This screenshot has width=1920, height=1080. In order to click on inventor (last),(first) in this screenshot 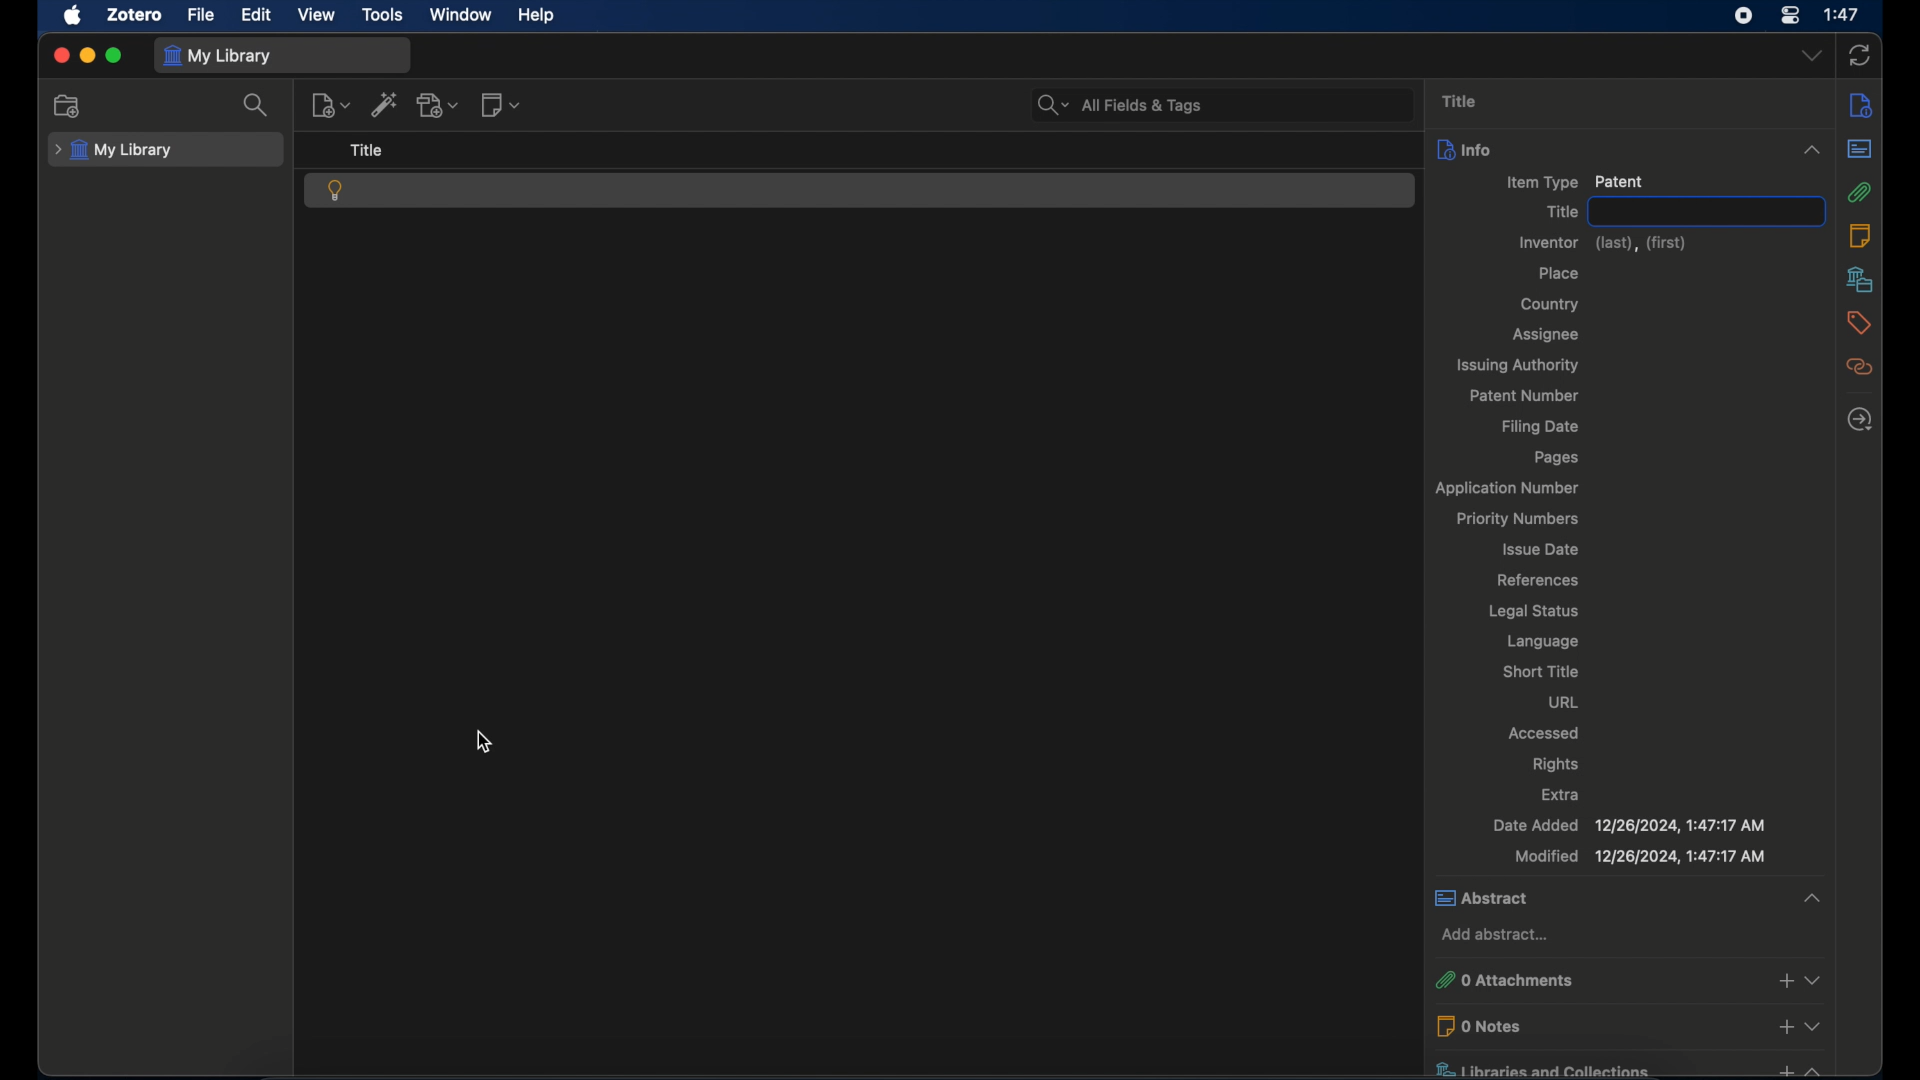, I will do `click(1602, 243)`.